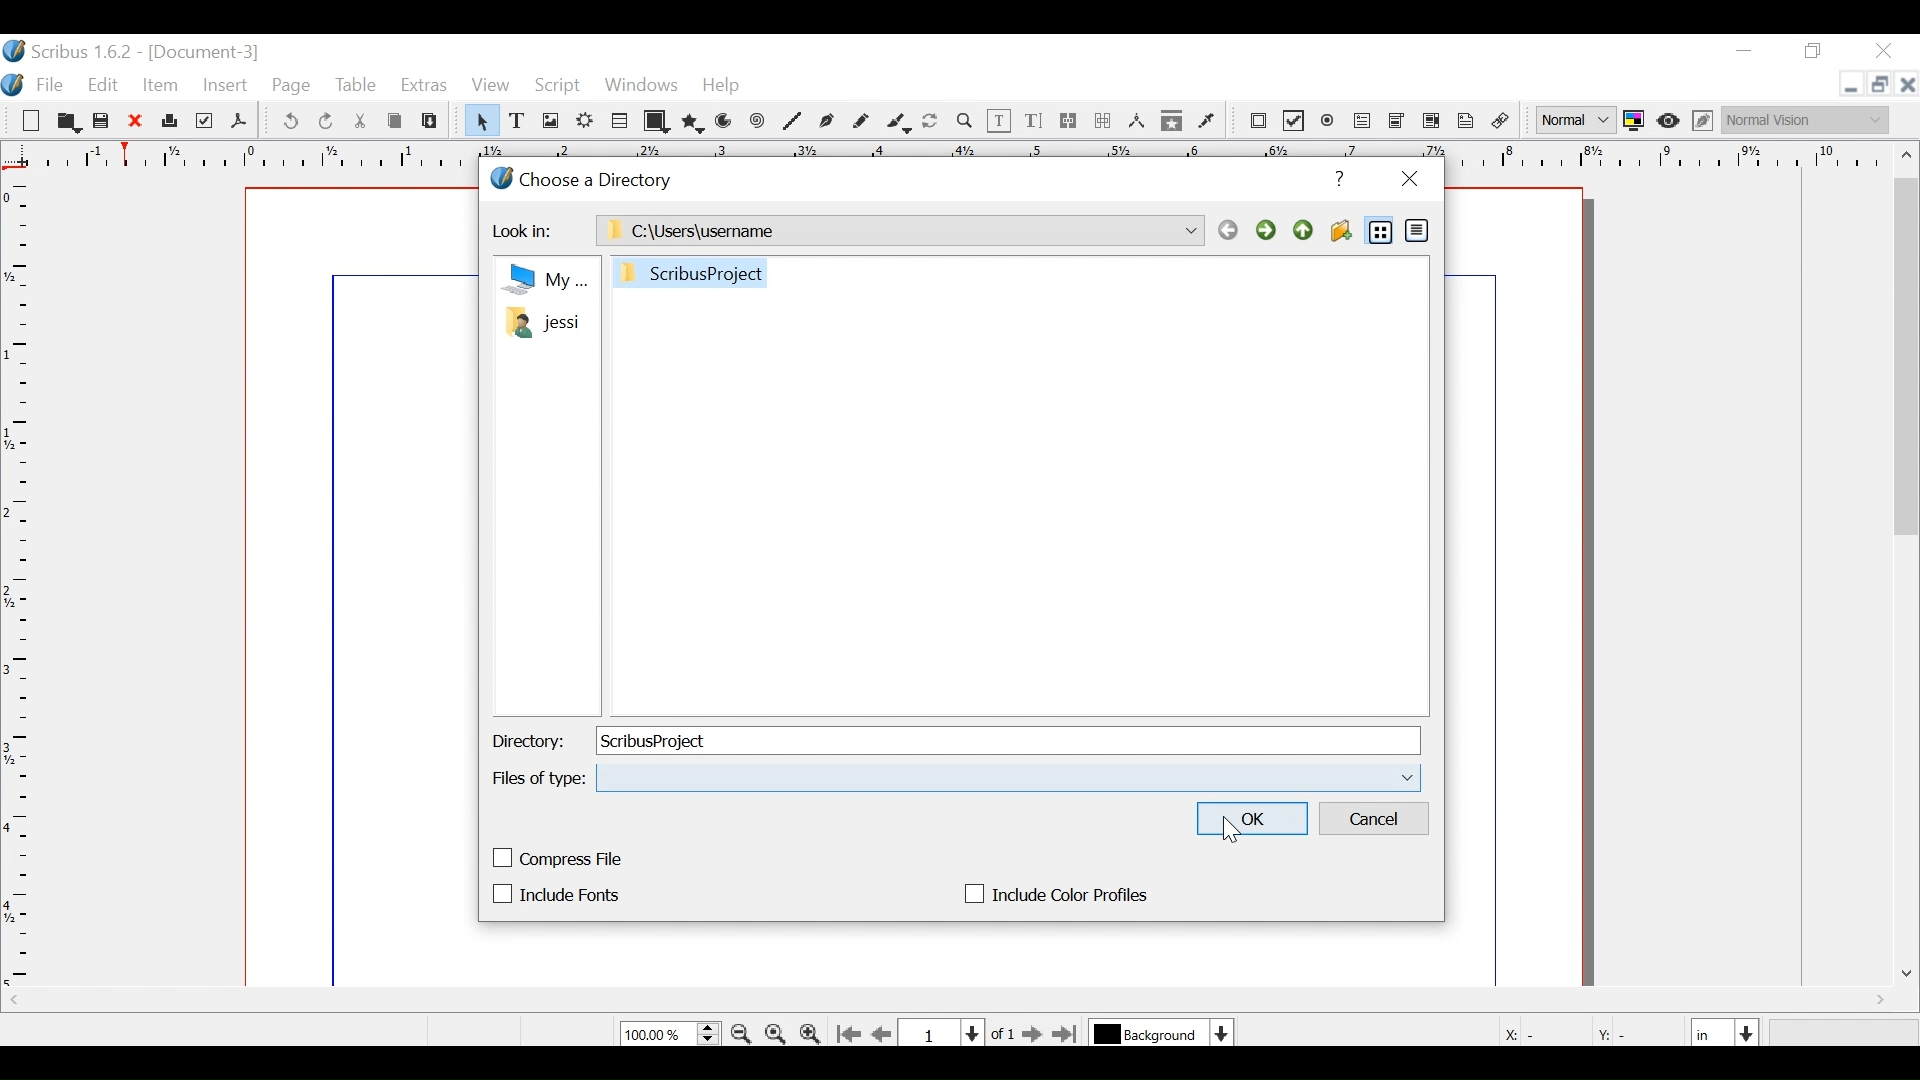 This screenshot has height=1080, width=1920. What do you see at coordinates (1053, 894) in the screenshot?
I see `(un)check Include color profiles` at bounding box center [1053, 894].